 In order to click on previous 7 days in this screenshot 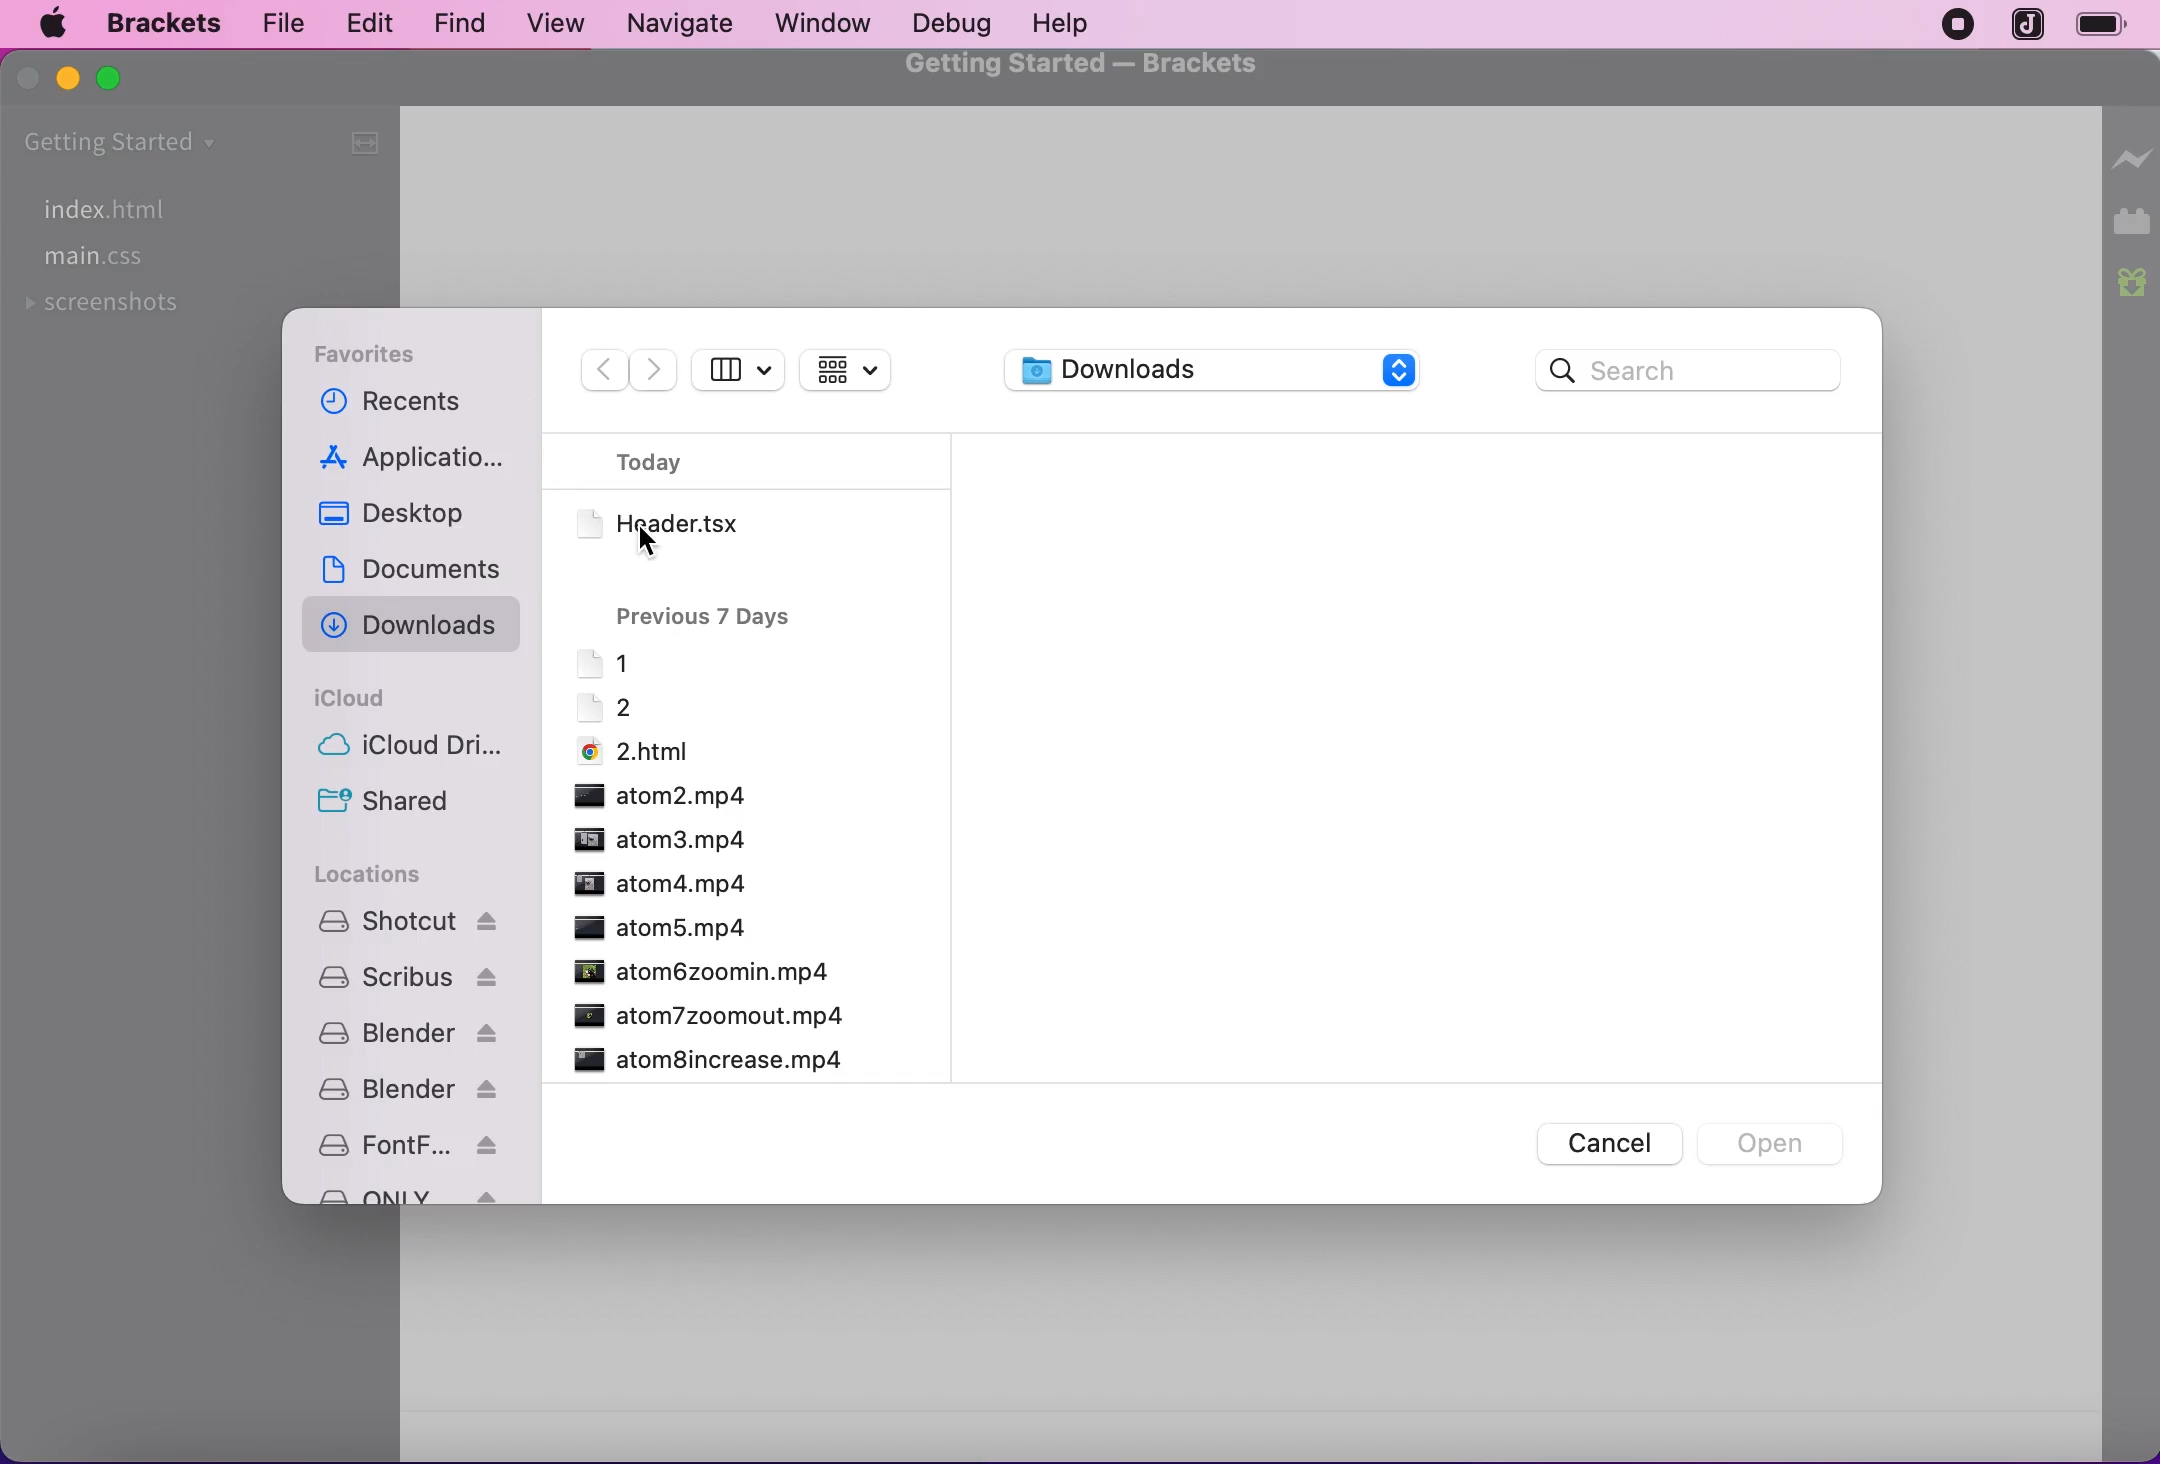, I will do `click(709, 613)`.